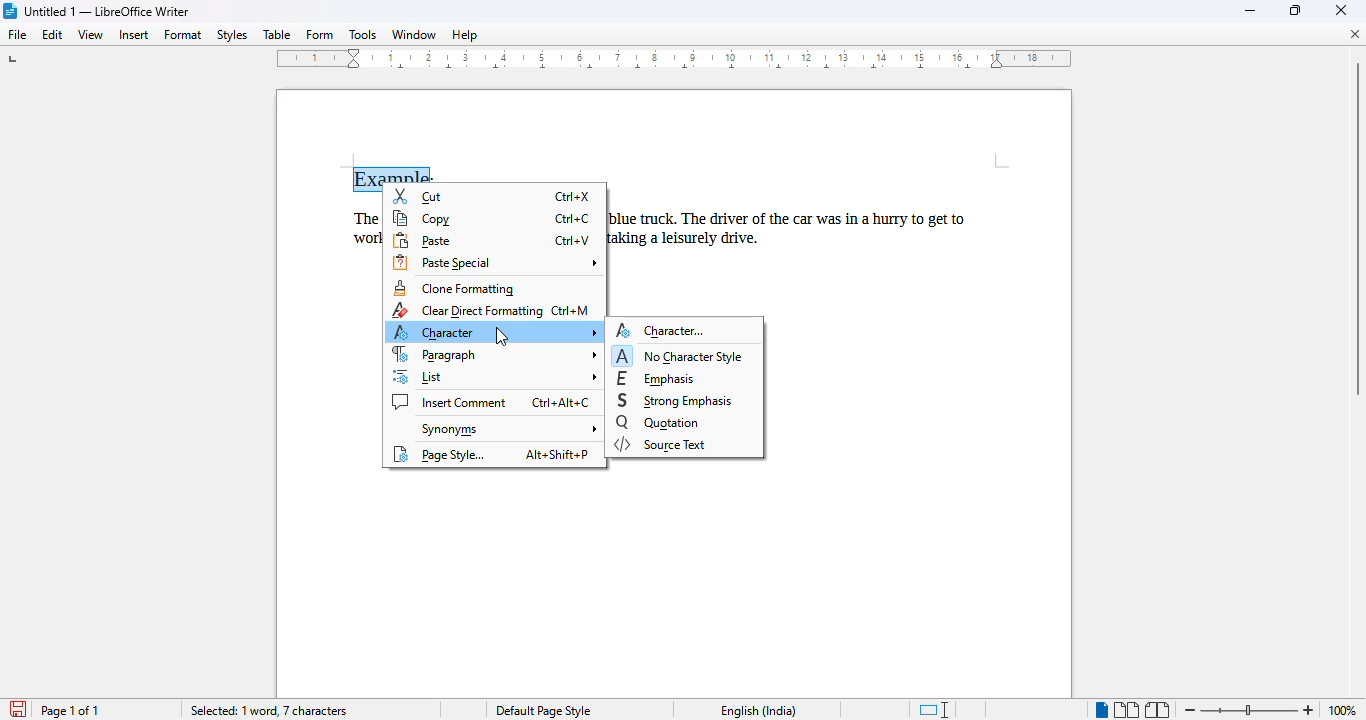 This screenshot has height=720, width=1366. I want to click on clear direct formatting, so click(466, 311).